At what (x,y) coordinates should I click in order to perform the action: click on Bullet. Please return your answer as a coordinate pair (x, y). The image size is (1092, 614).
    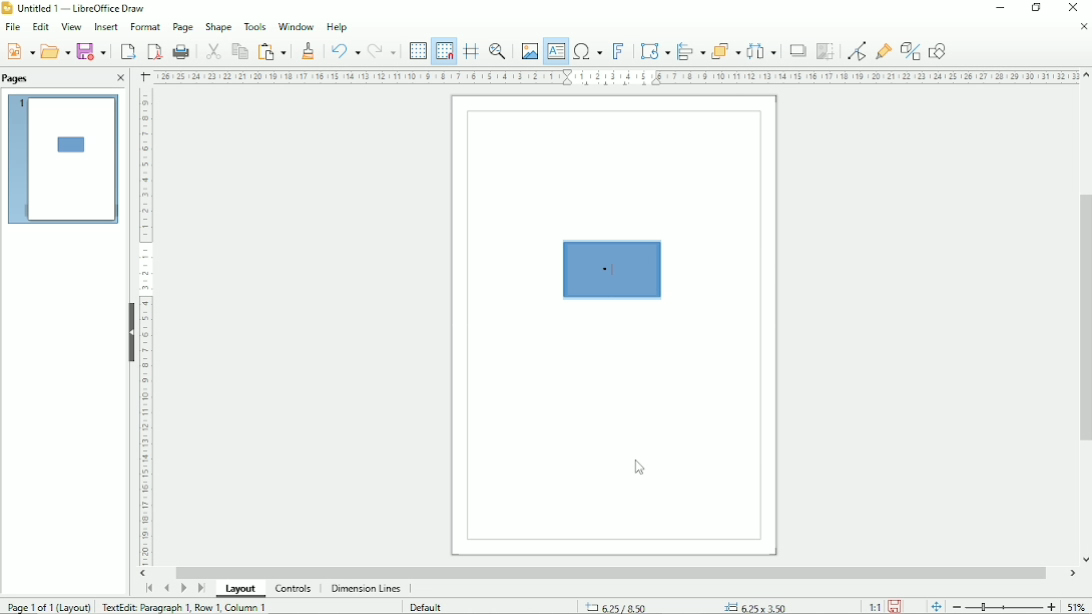
    Looking at the image, I should click on (607, 270).